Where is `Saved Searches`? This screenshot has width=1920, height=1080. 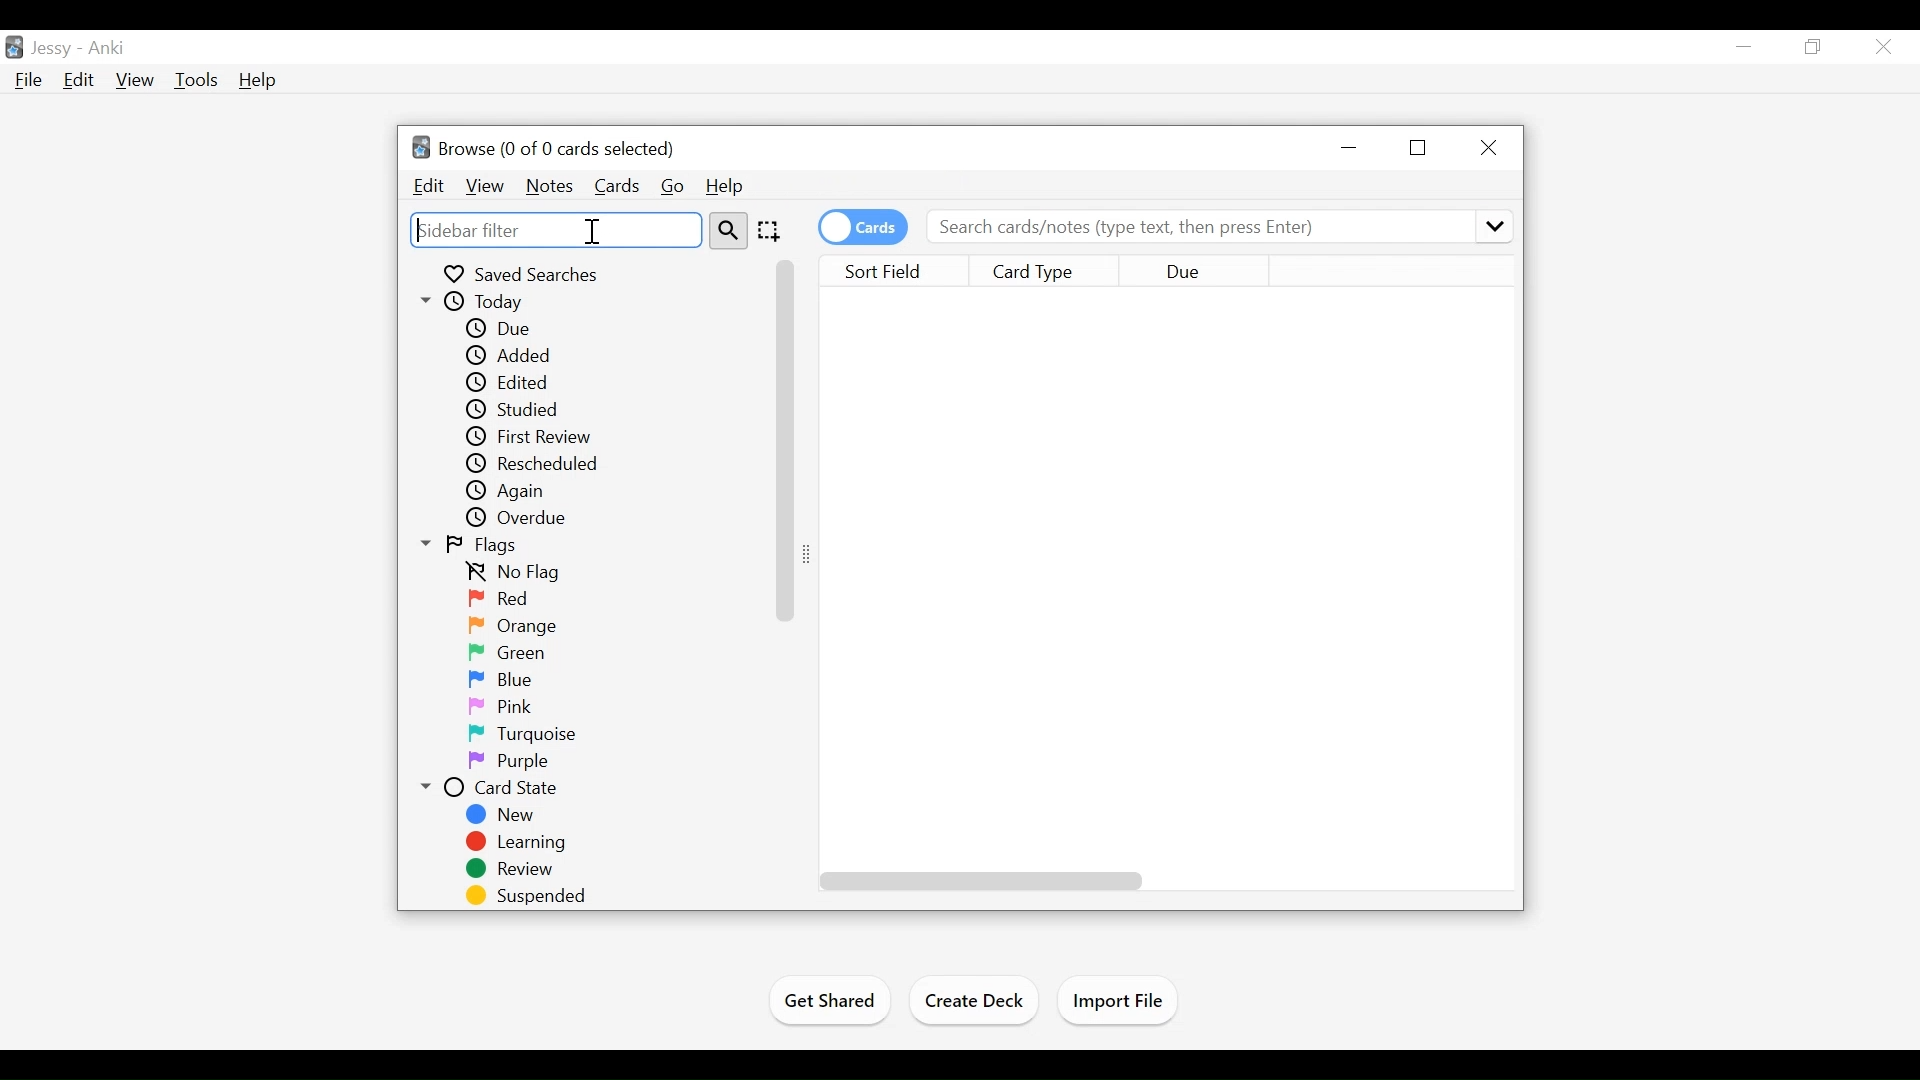 Saved Searches is located at coordinates (524, 274).